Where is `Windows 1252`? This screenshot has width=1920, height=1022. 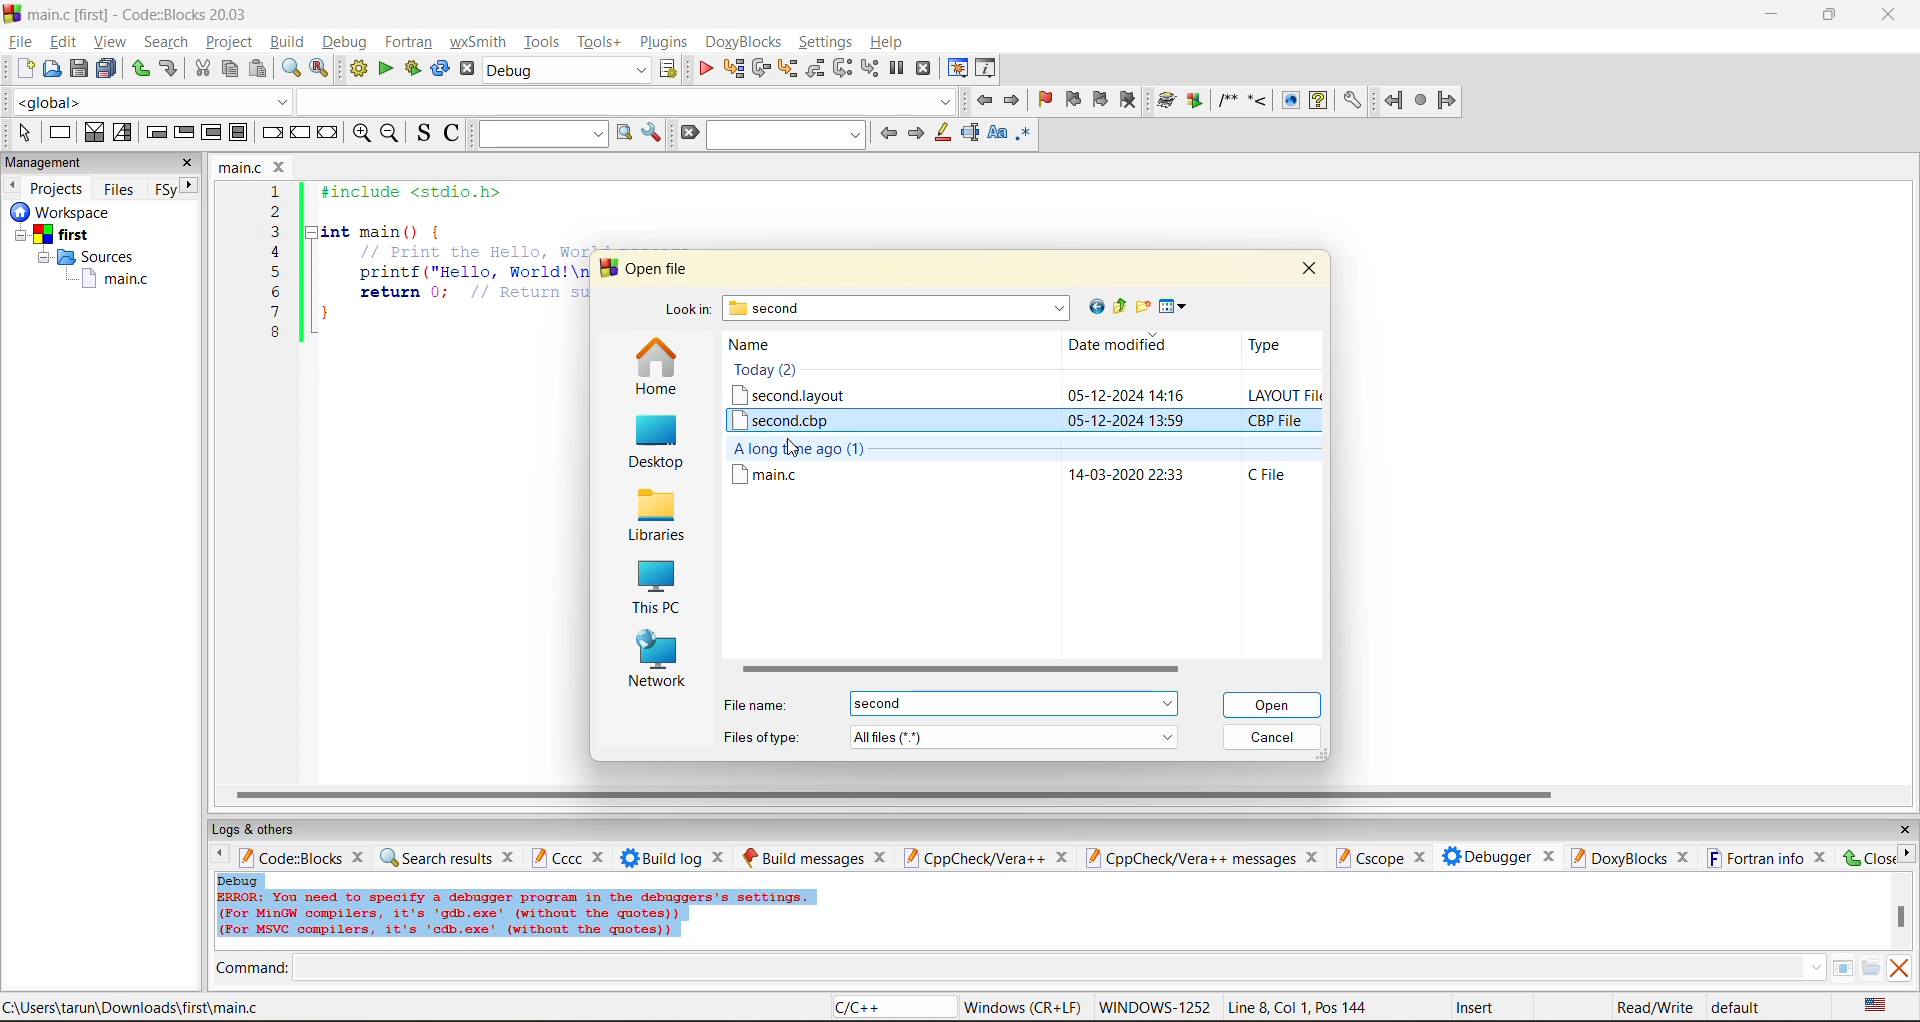
Windows 1252 is located at coordinates (1156, 1008).